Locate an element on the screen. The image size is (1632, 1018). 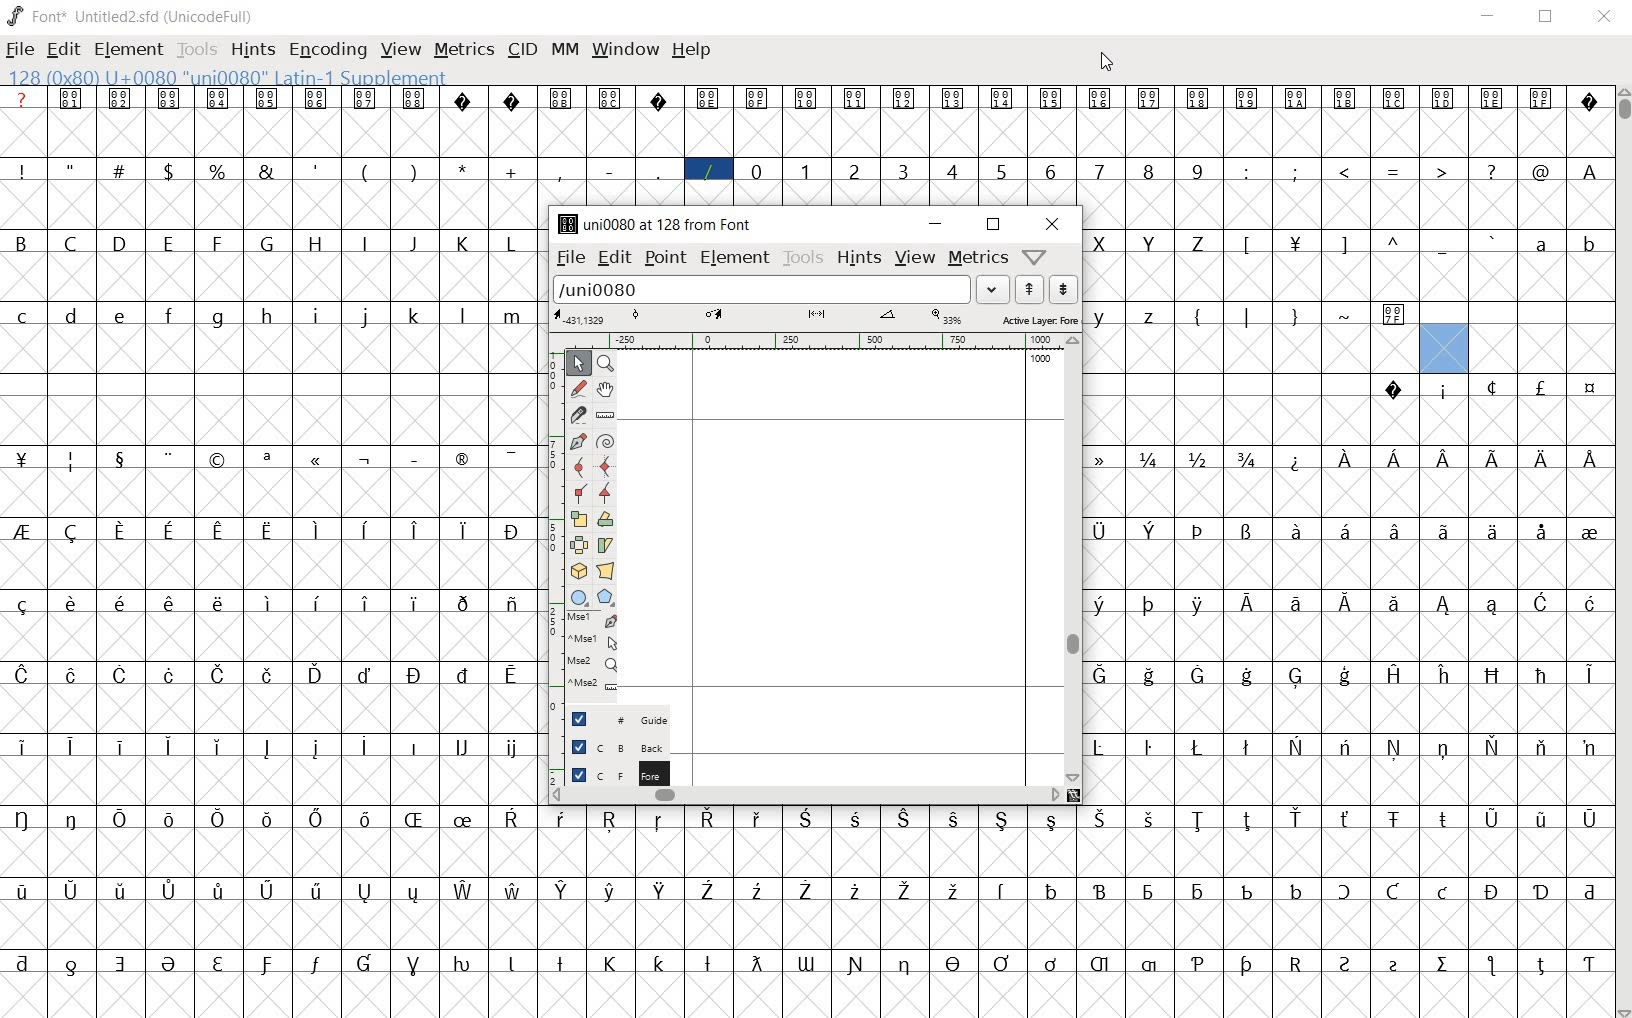
glyph is located at coordinates (71, 676).